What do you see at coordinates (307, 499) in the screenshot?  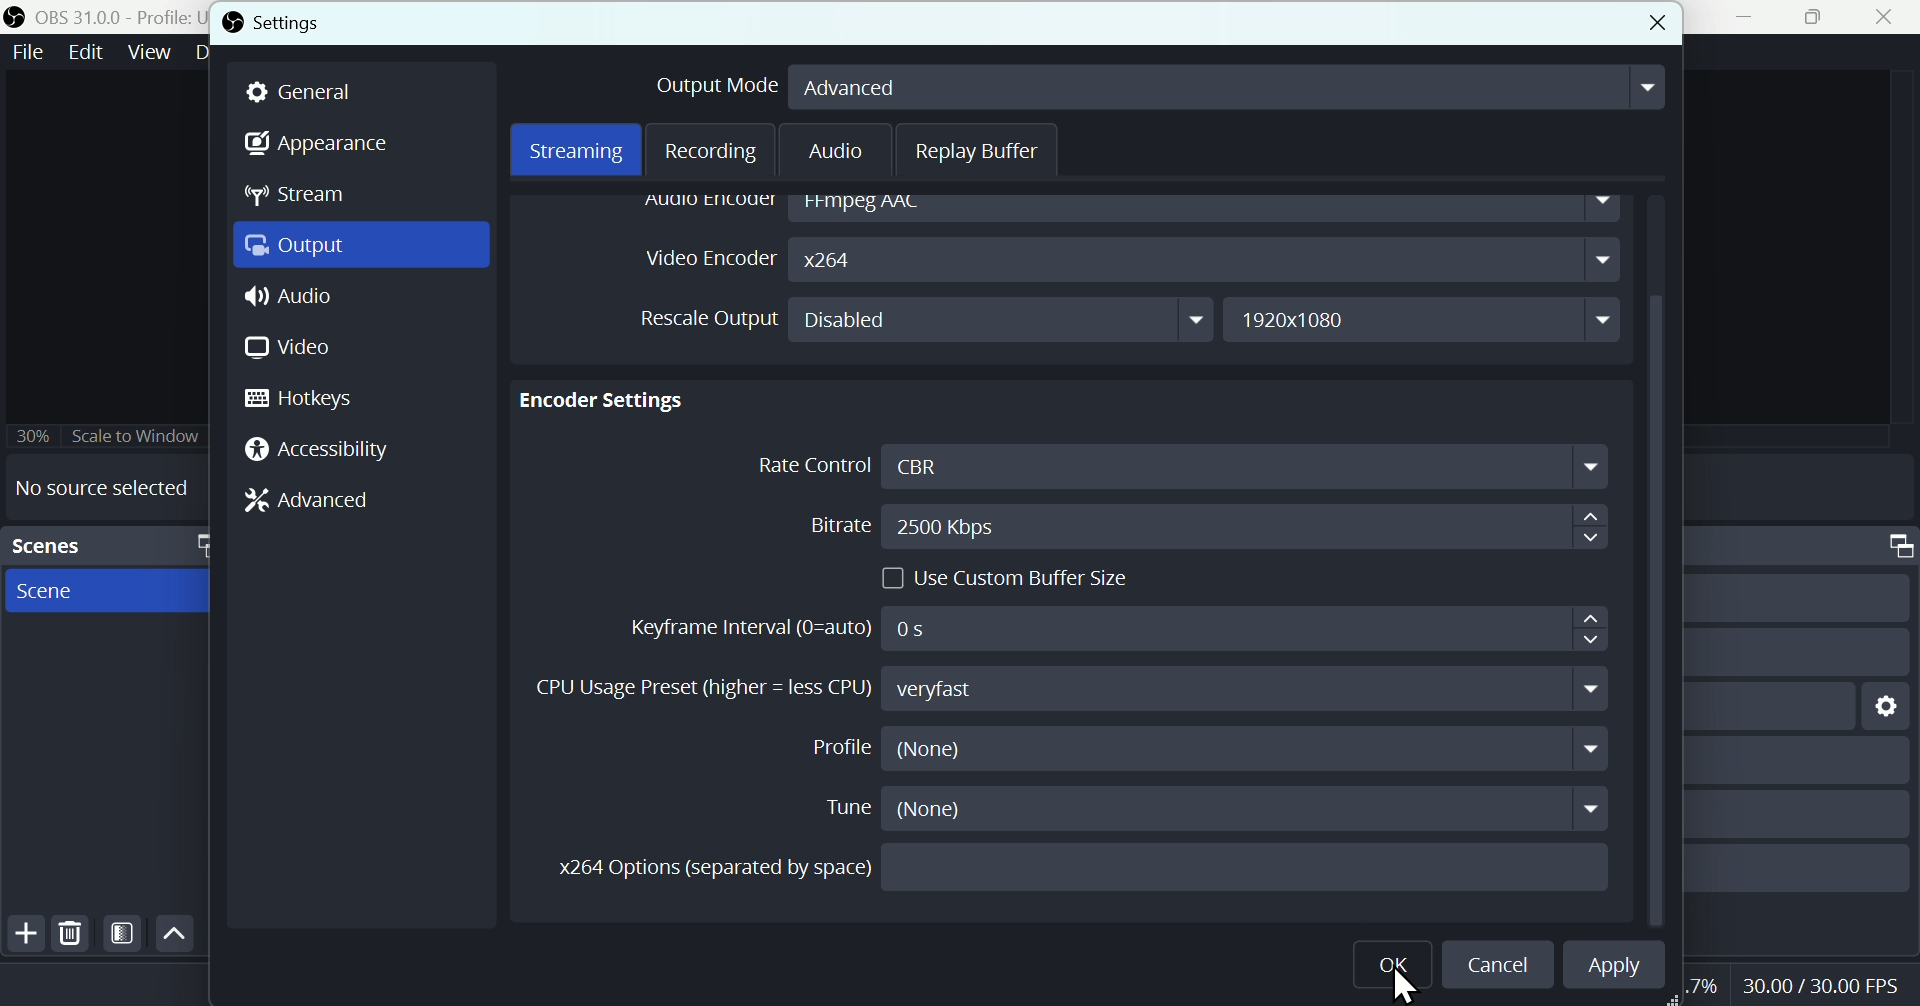 I see `Advanced` at bounding box center [307, 499].